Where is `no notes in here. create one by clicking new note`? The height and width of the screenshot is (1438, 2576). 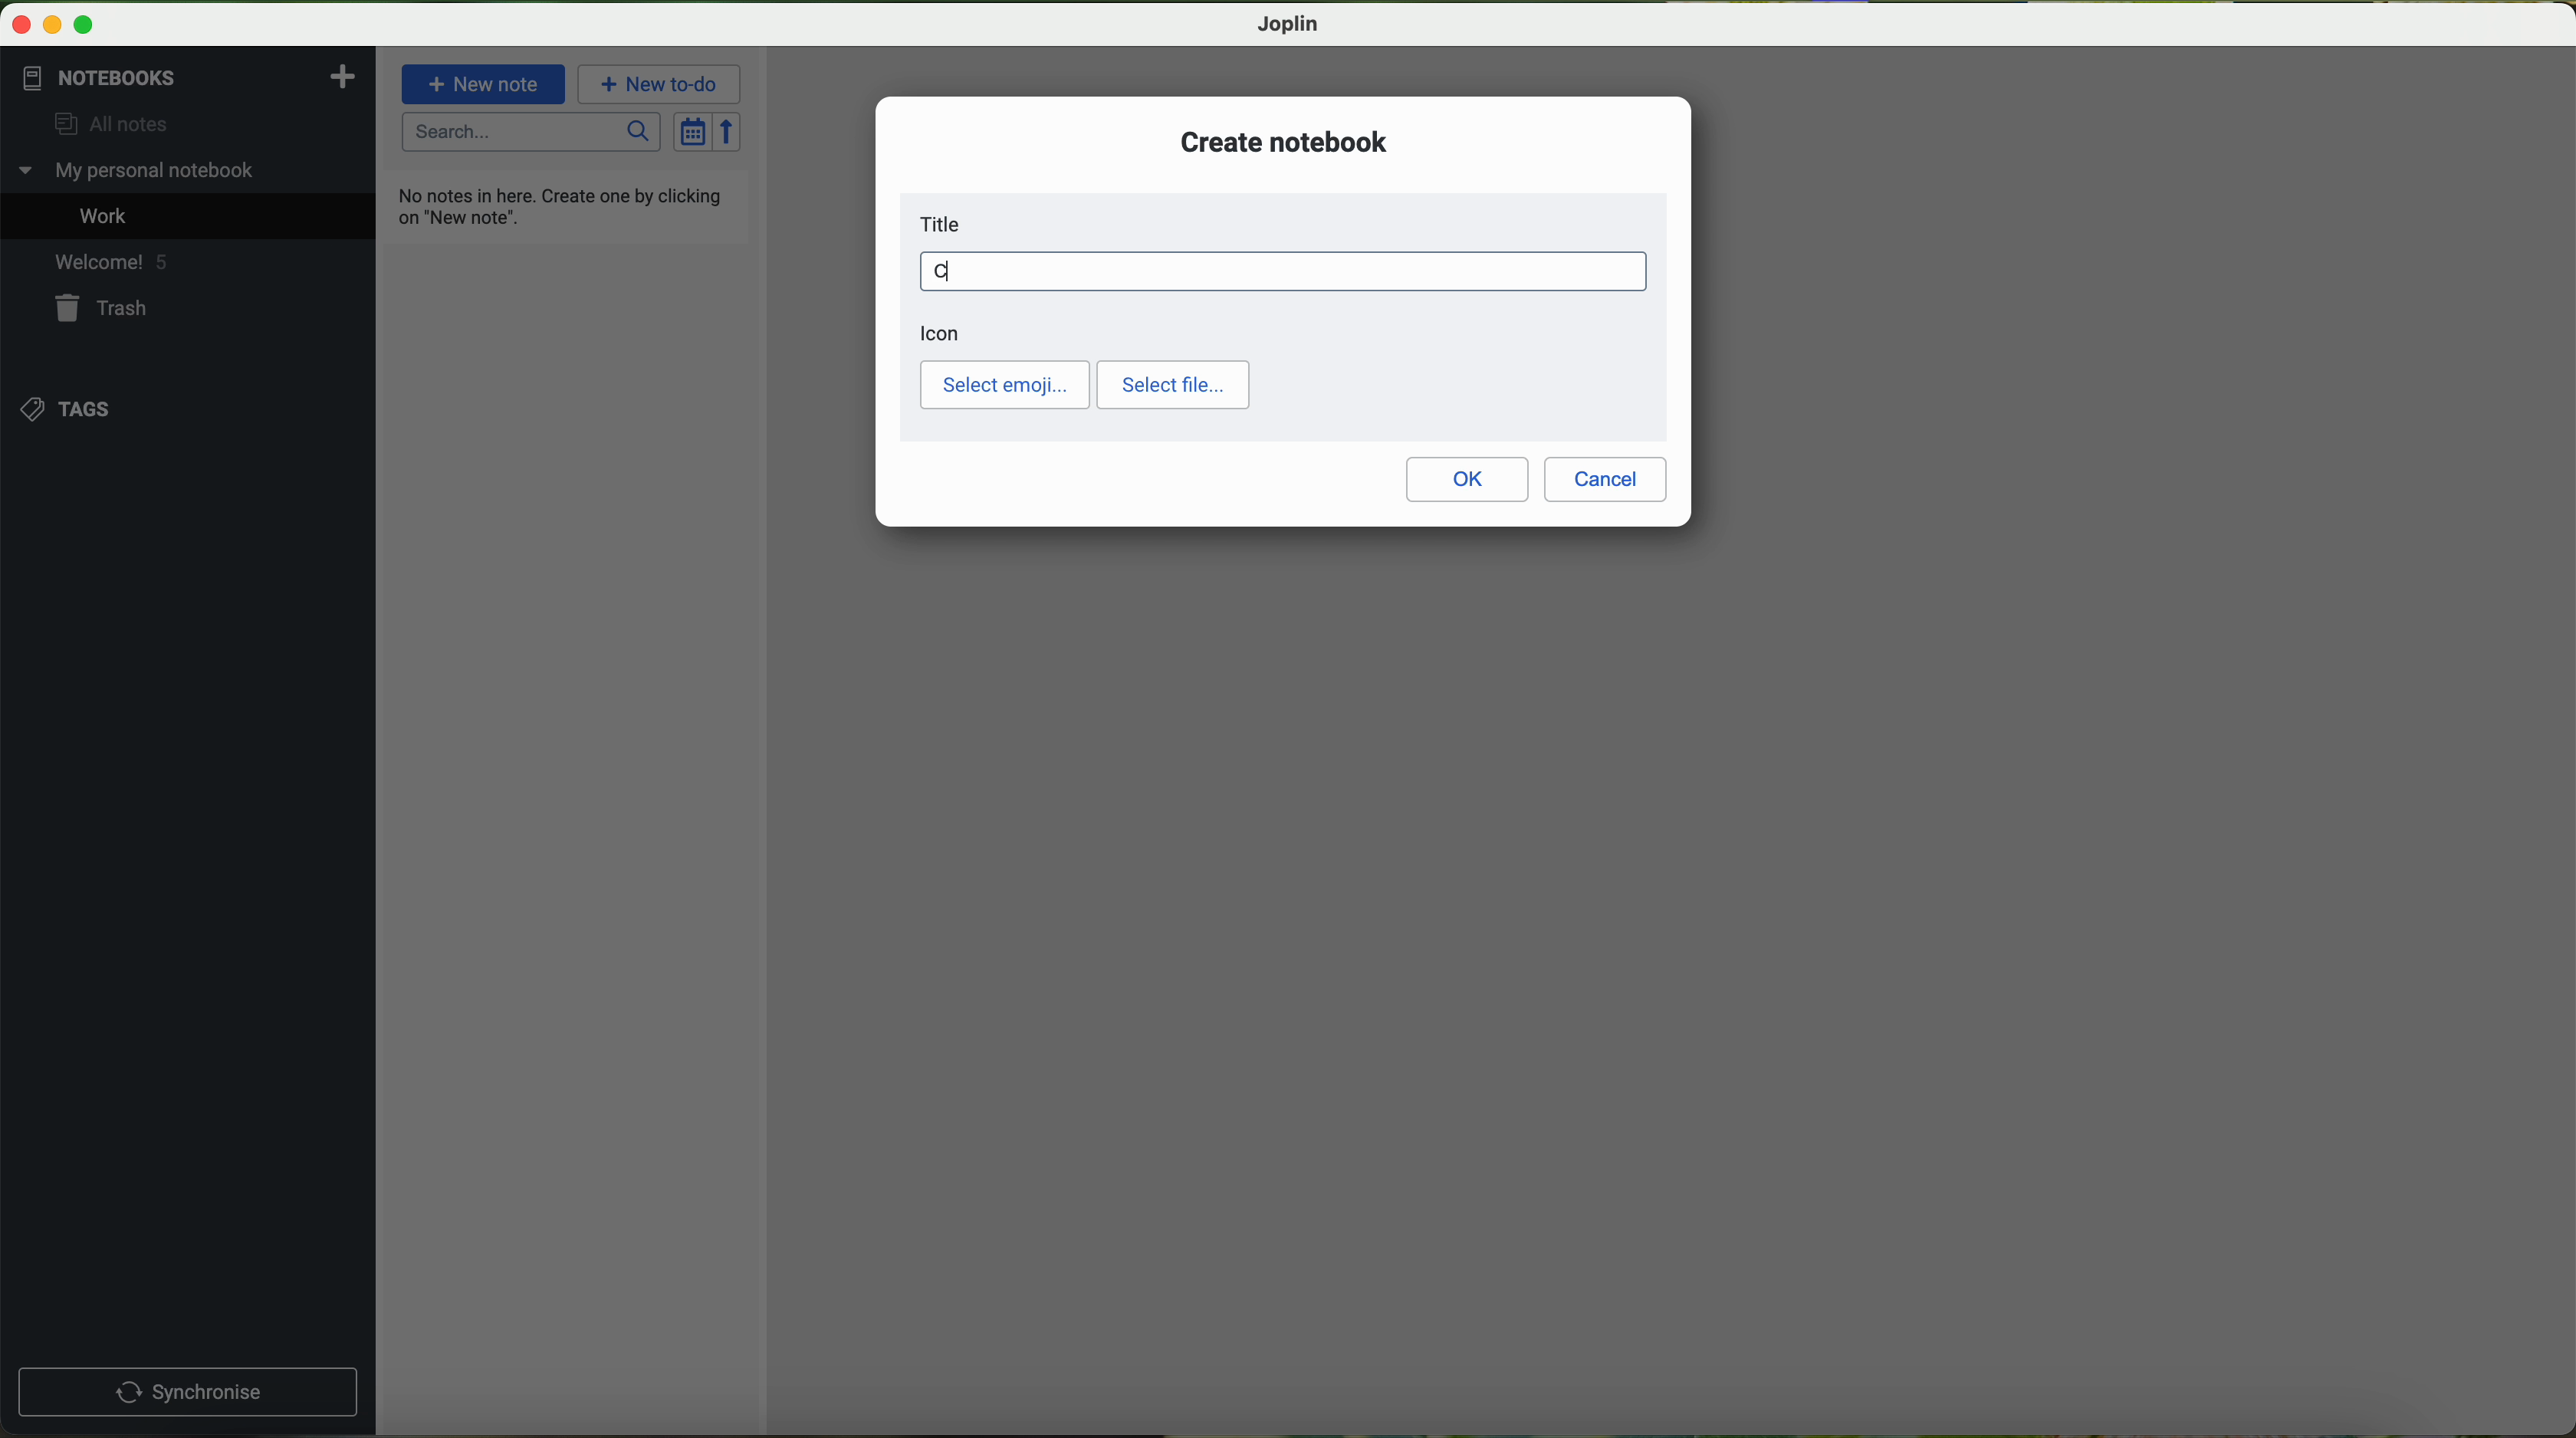 no notes in here. create one by clicking new note is located at coordinates (565, 205).